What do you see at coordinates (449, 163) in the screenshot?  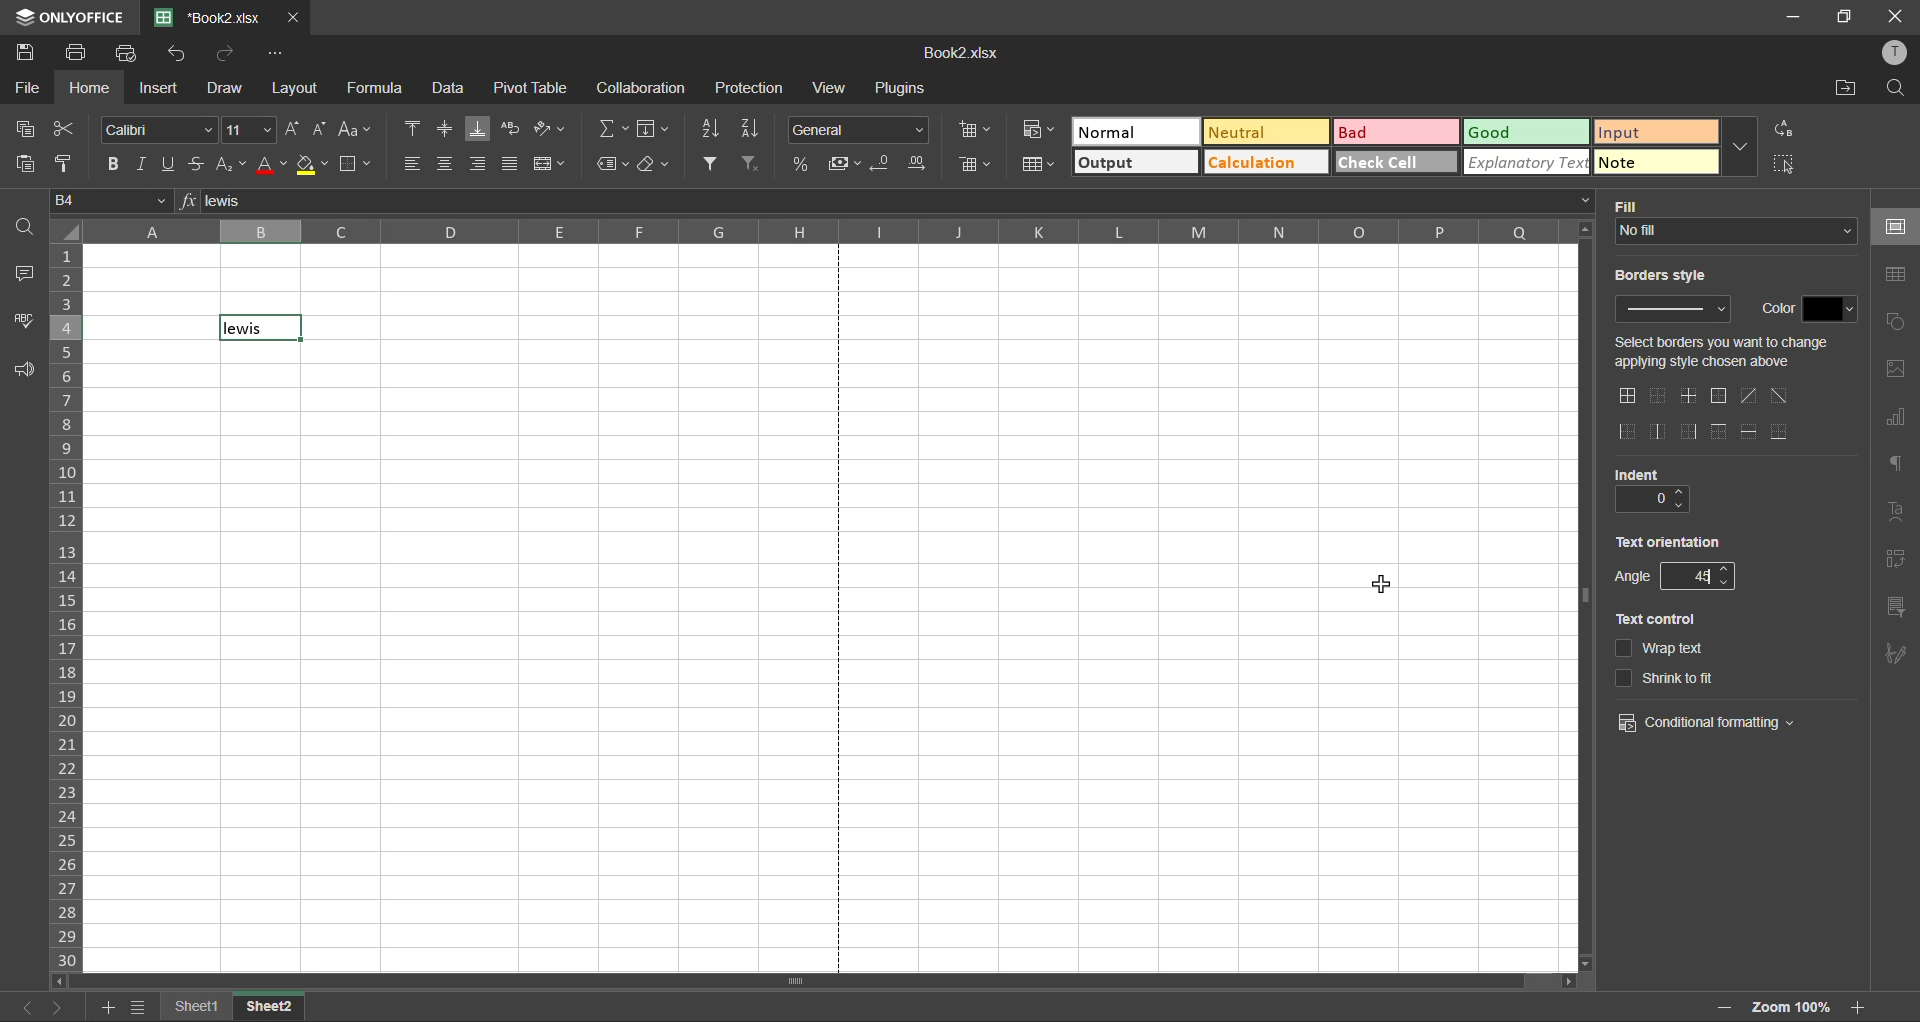 I see `align center` at bounding box center [449, 163].